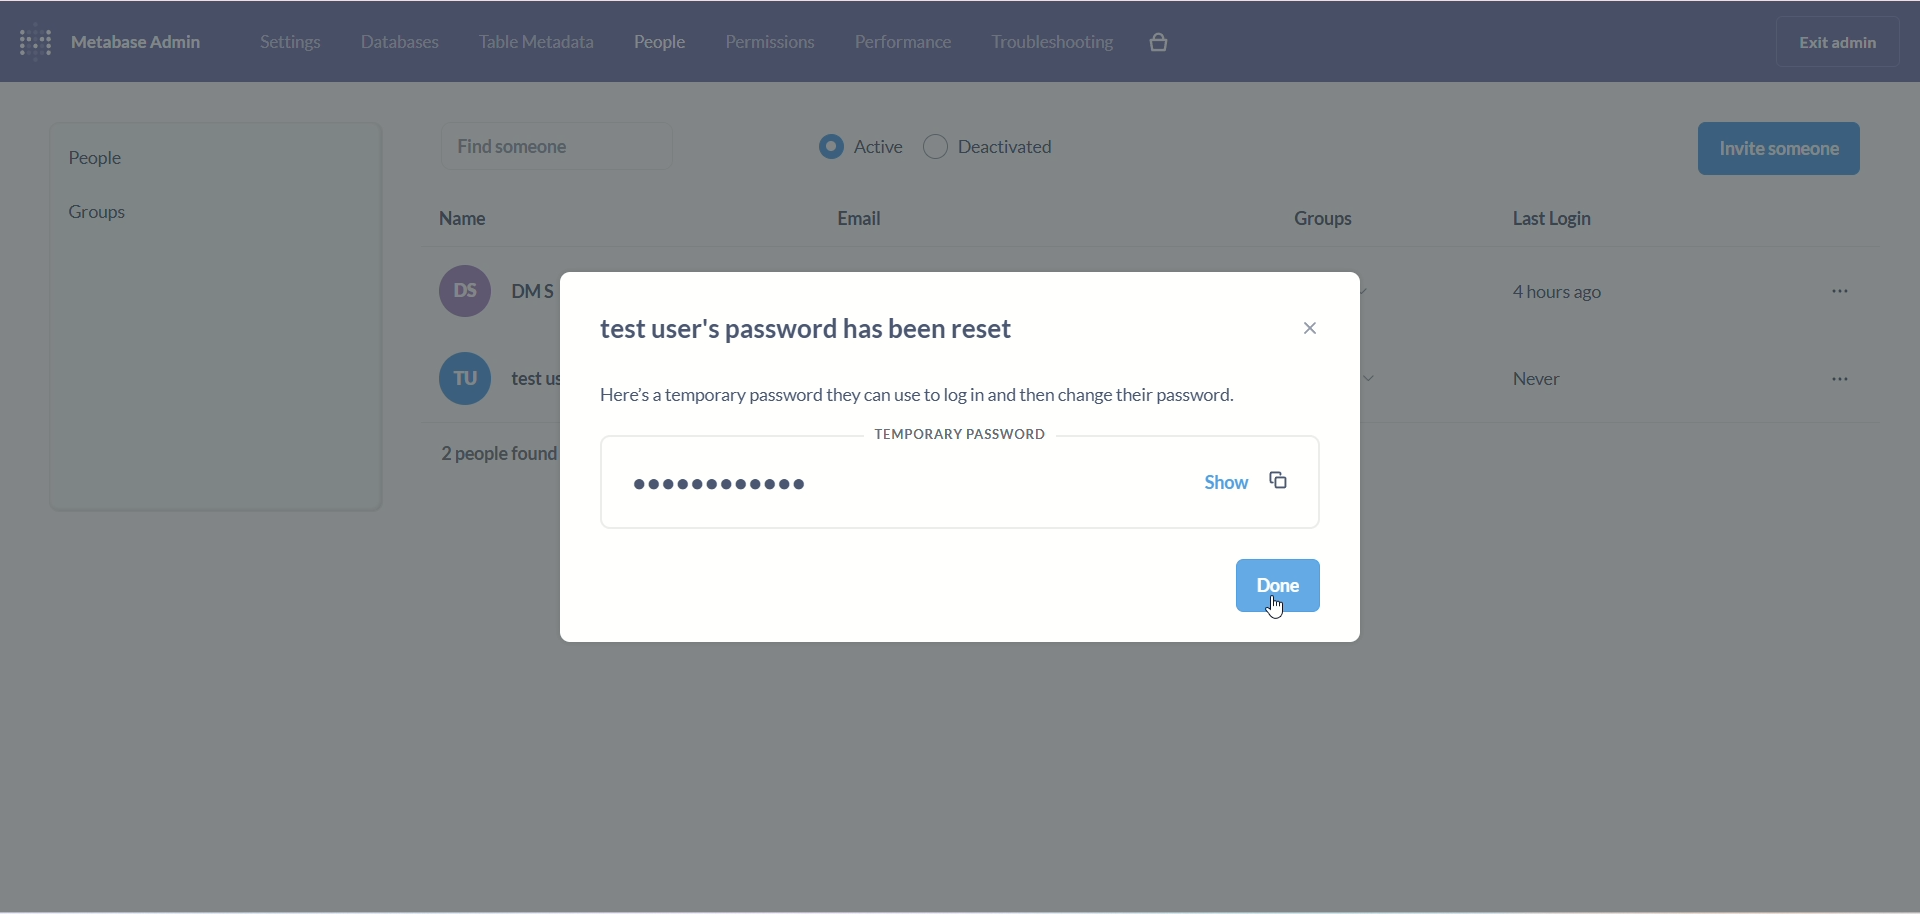 The width and height of the screenshot is (1920, 914). I want to click on find someone, so click(566, 143).